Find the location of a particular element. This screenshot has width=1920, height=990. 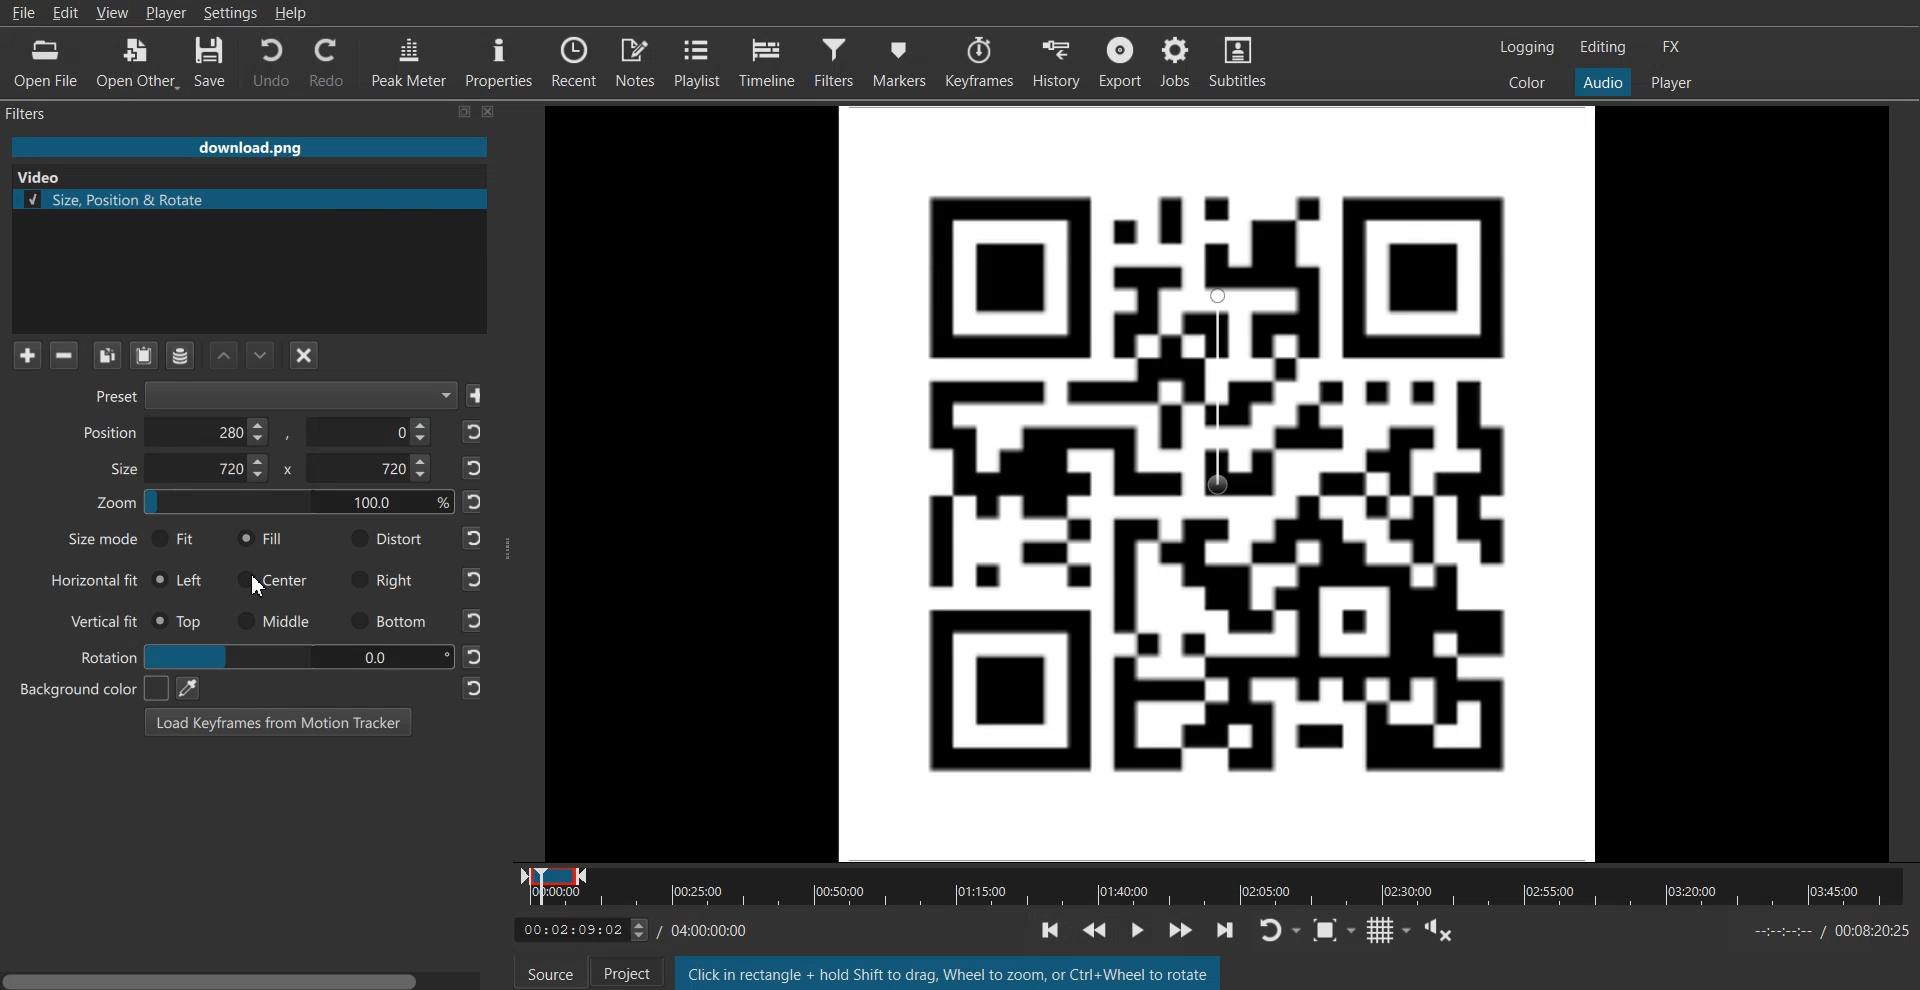

Skip to the next point is located at coordinates (1231, 934).